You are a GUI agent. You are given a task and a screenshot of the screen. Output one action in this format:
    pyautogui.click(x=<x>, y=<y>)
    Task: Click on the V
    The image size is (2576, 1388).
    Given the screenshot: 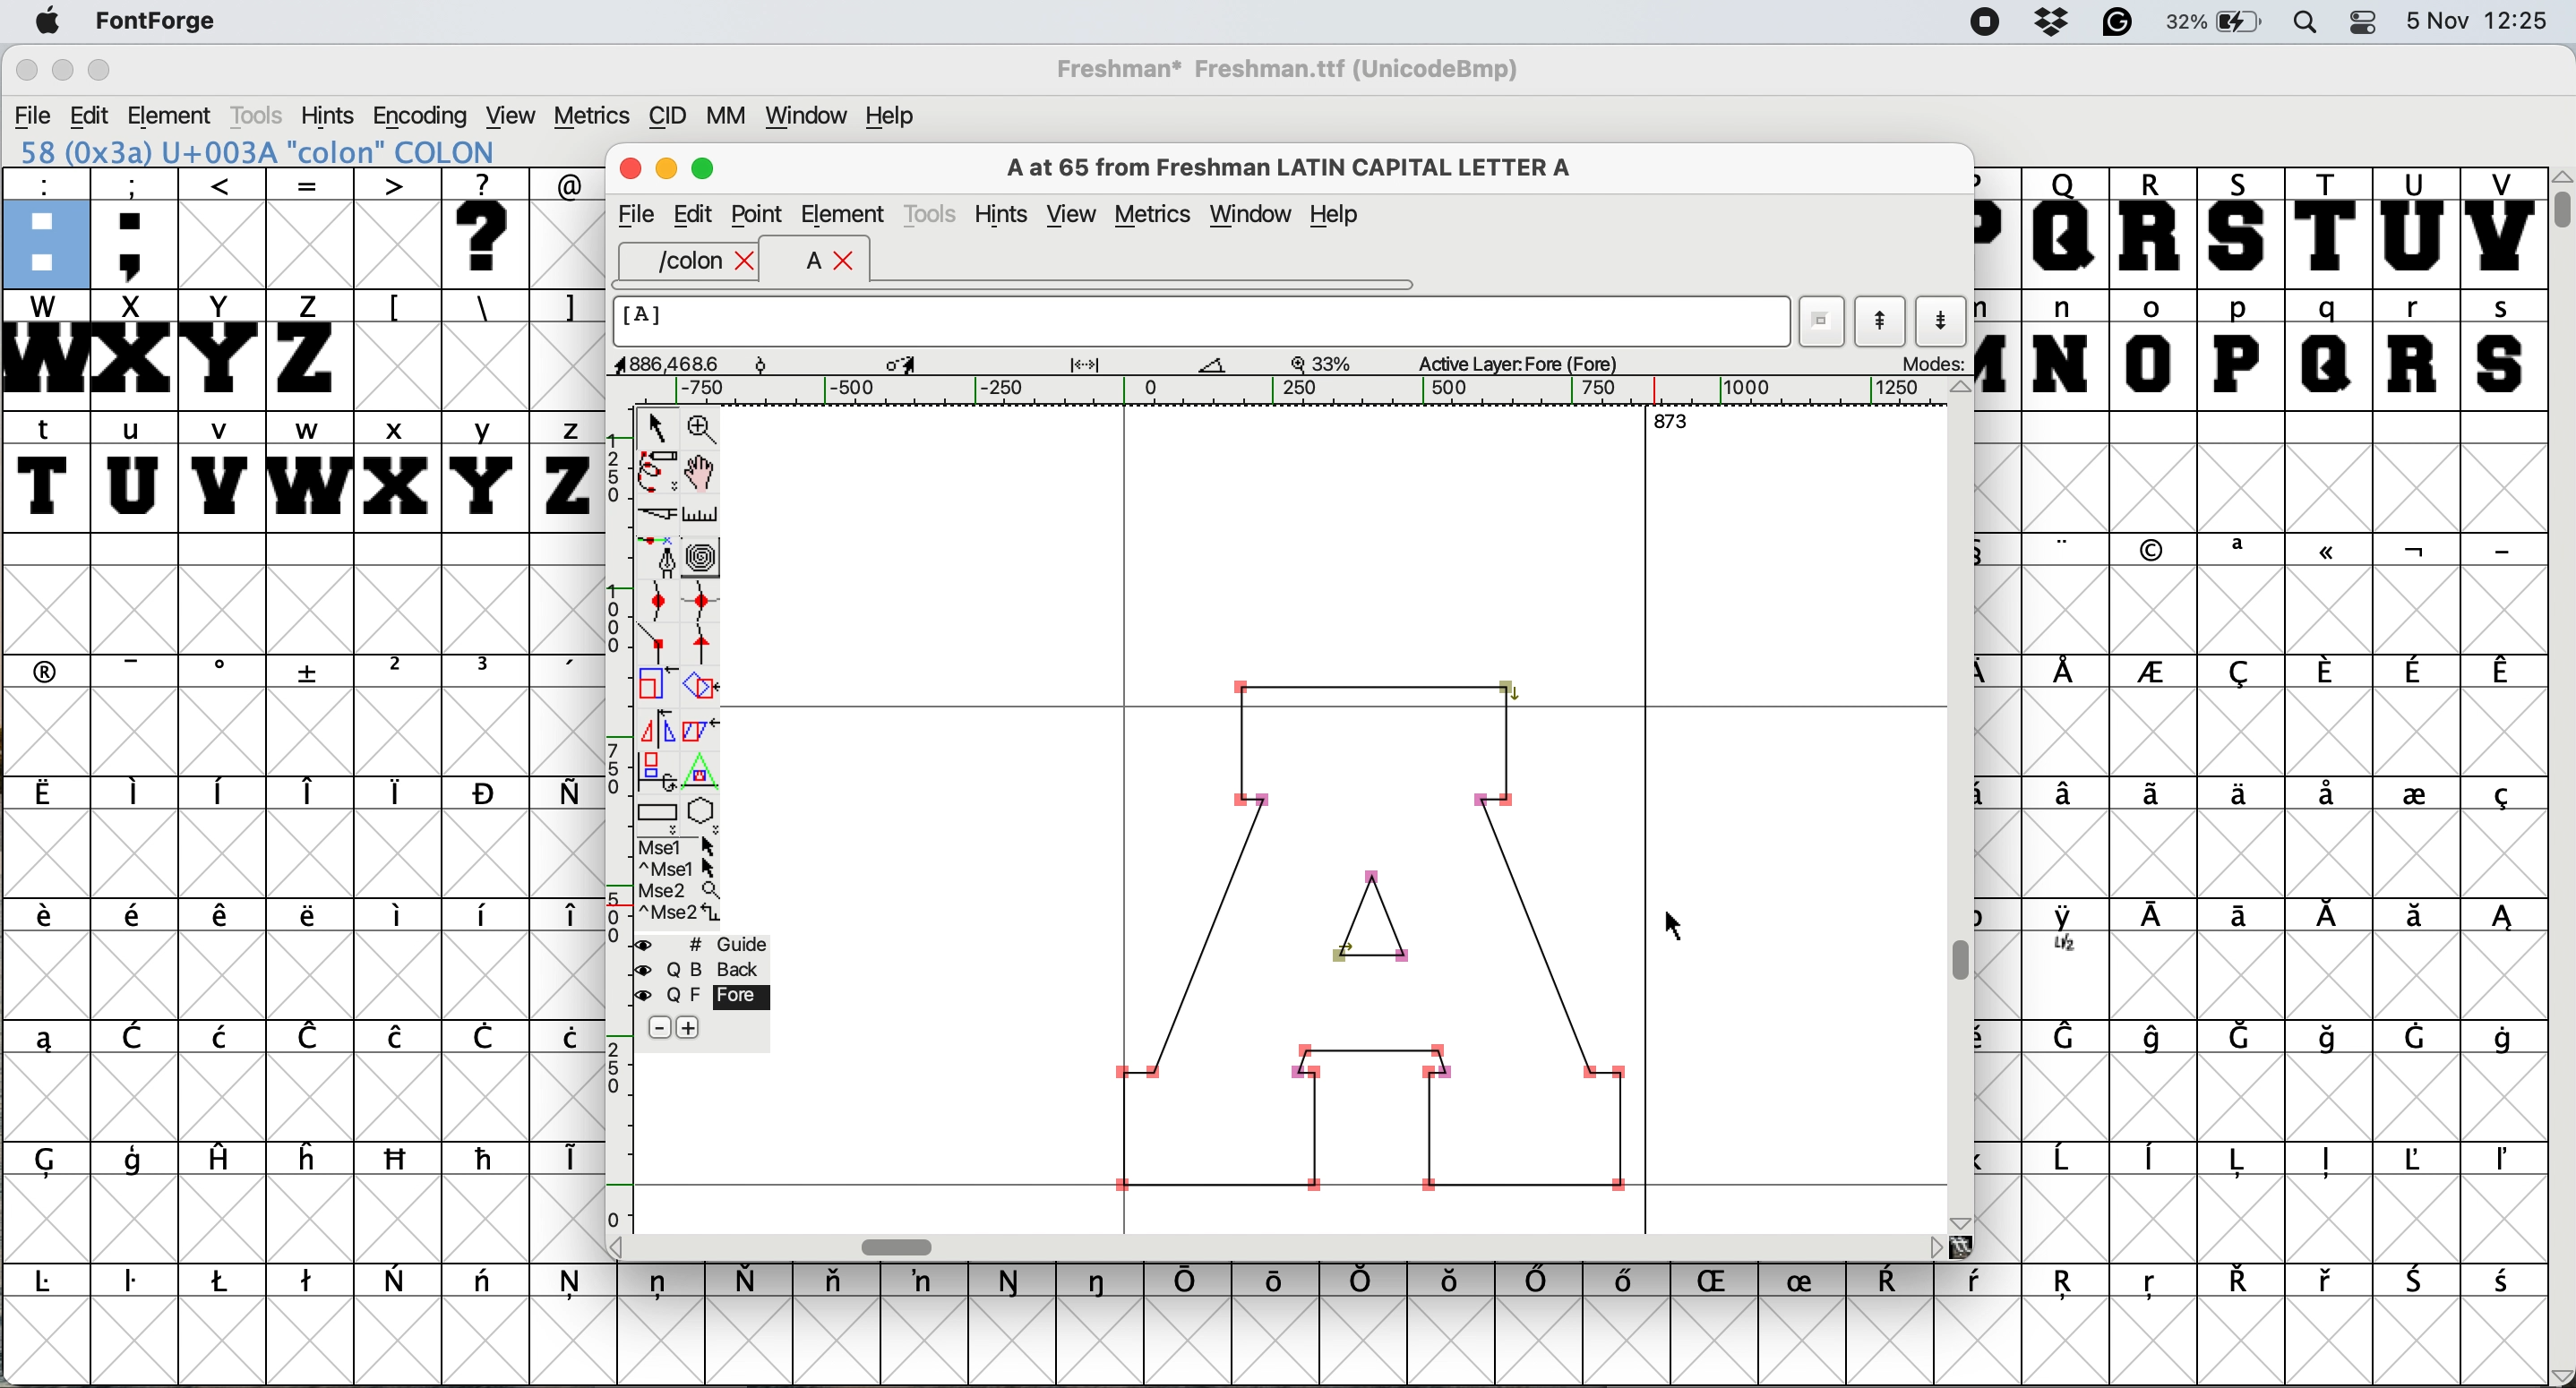 What is the action you would take?
    pyautogui.click(x=2502, y=227)
    